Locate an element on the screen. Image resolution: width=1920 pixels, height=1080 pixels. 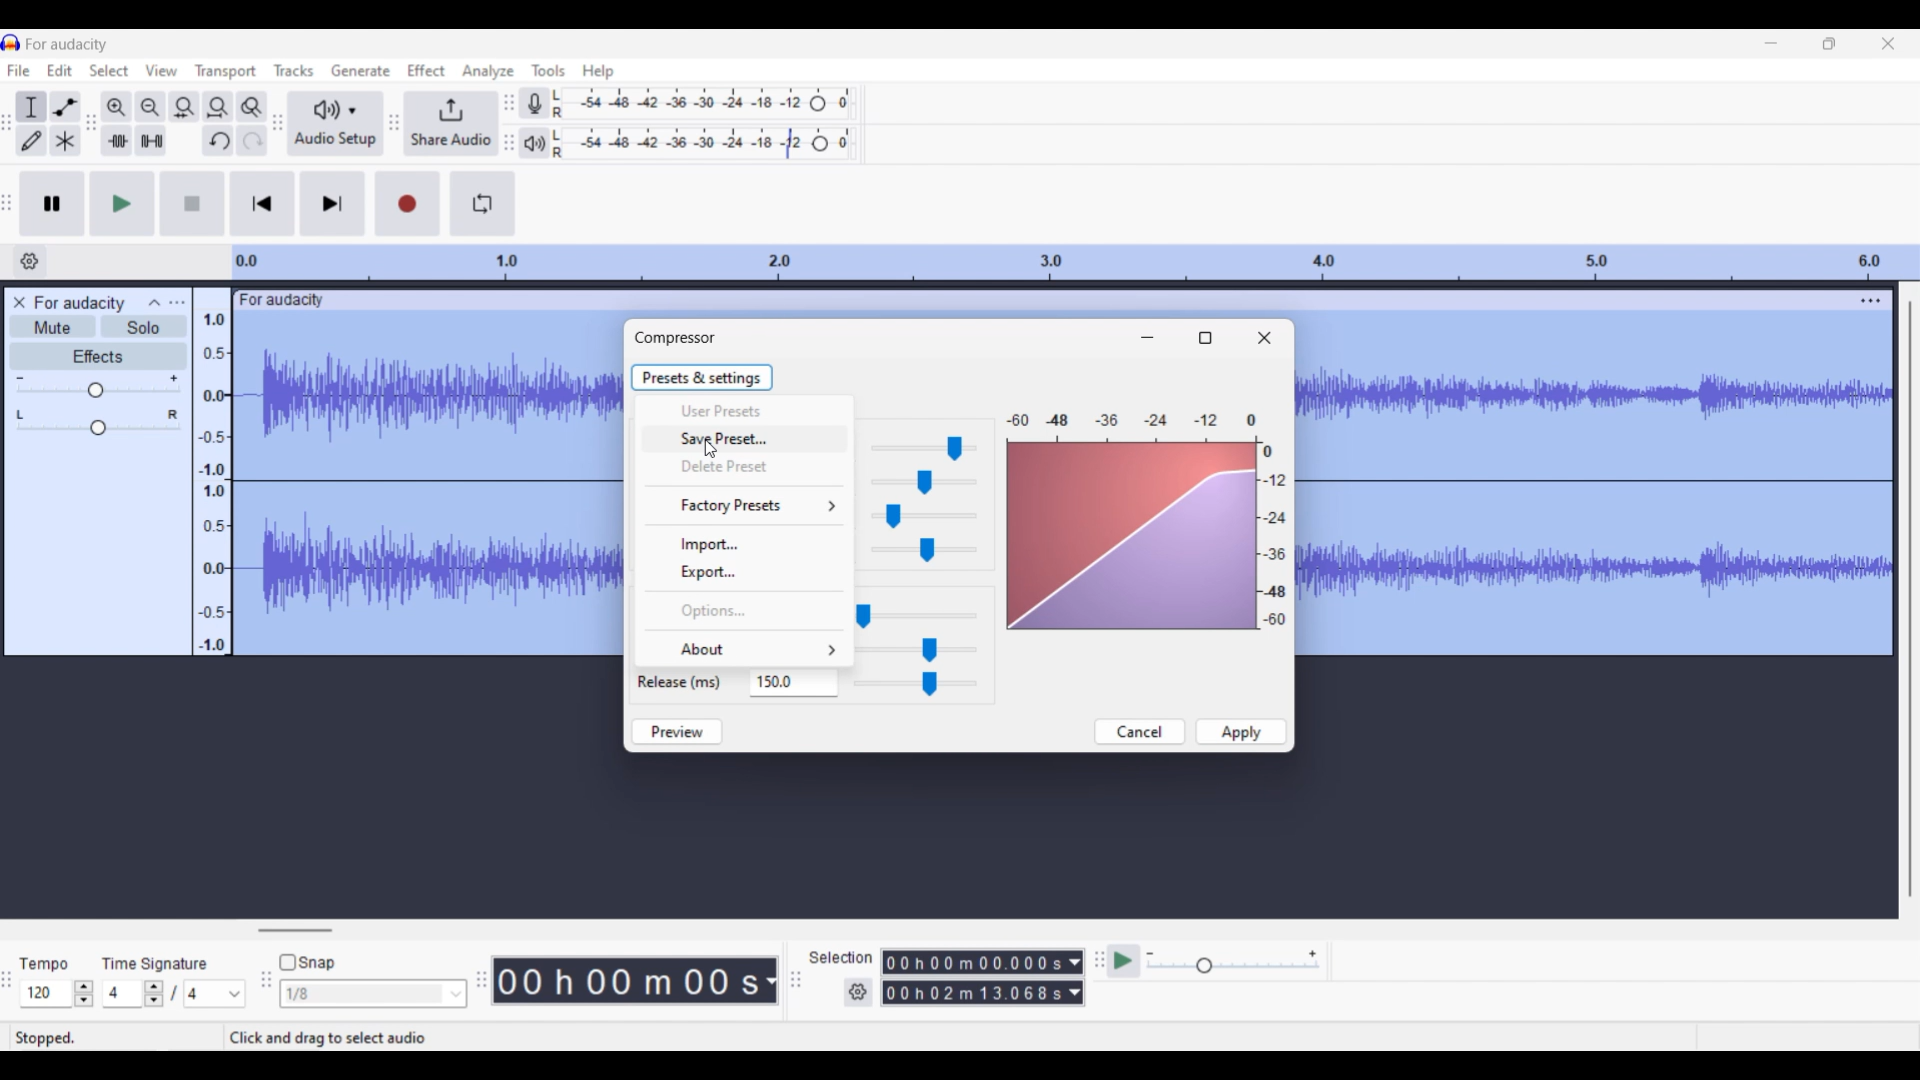
Scale to measure length of track is located at coordinates (1075, 262).